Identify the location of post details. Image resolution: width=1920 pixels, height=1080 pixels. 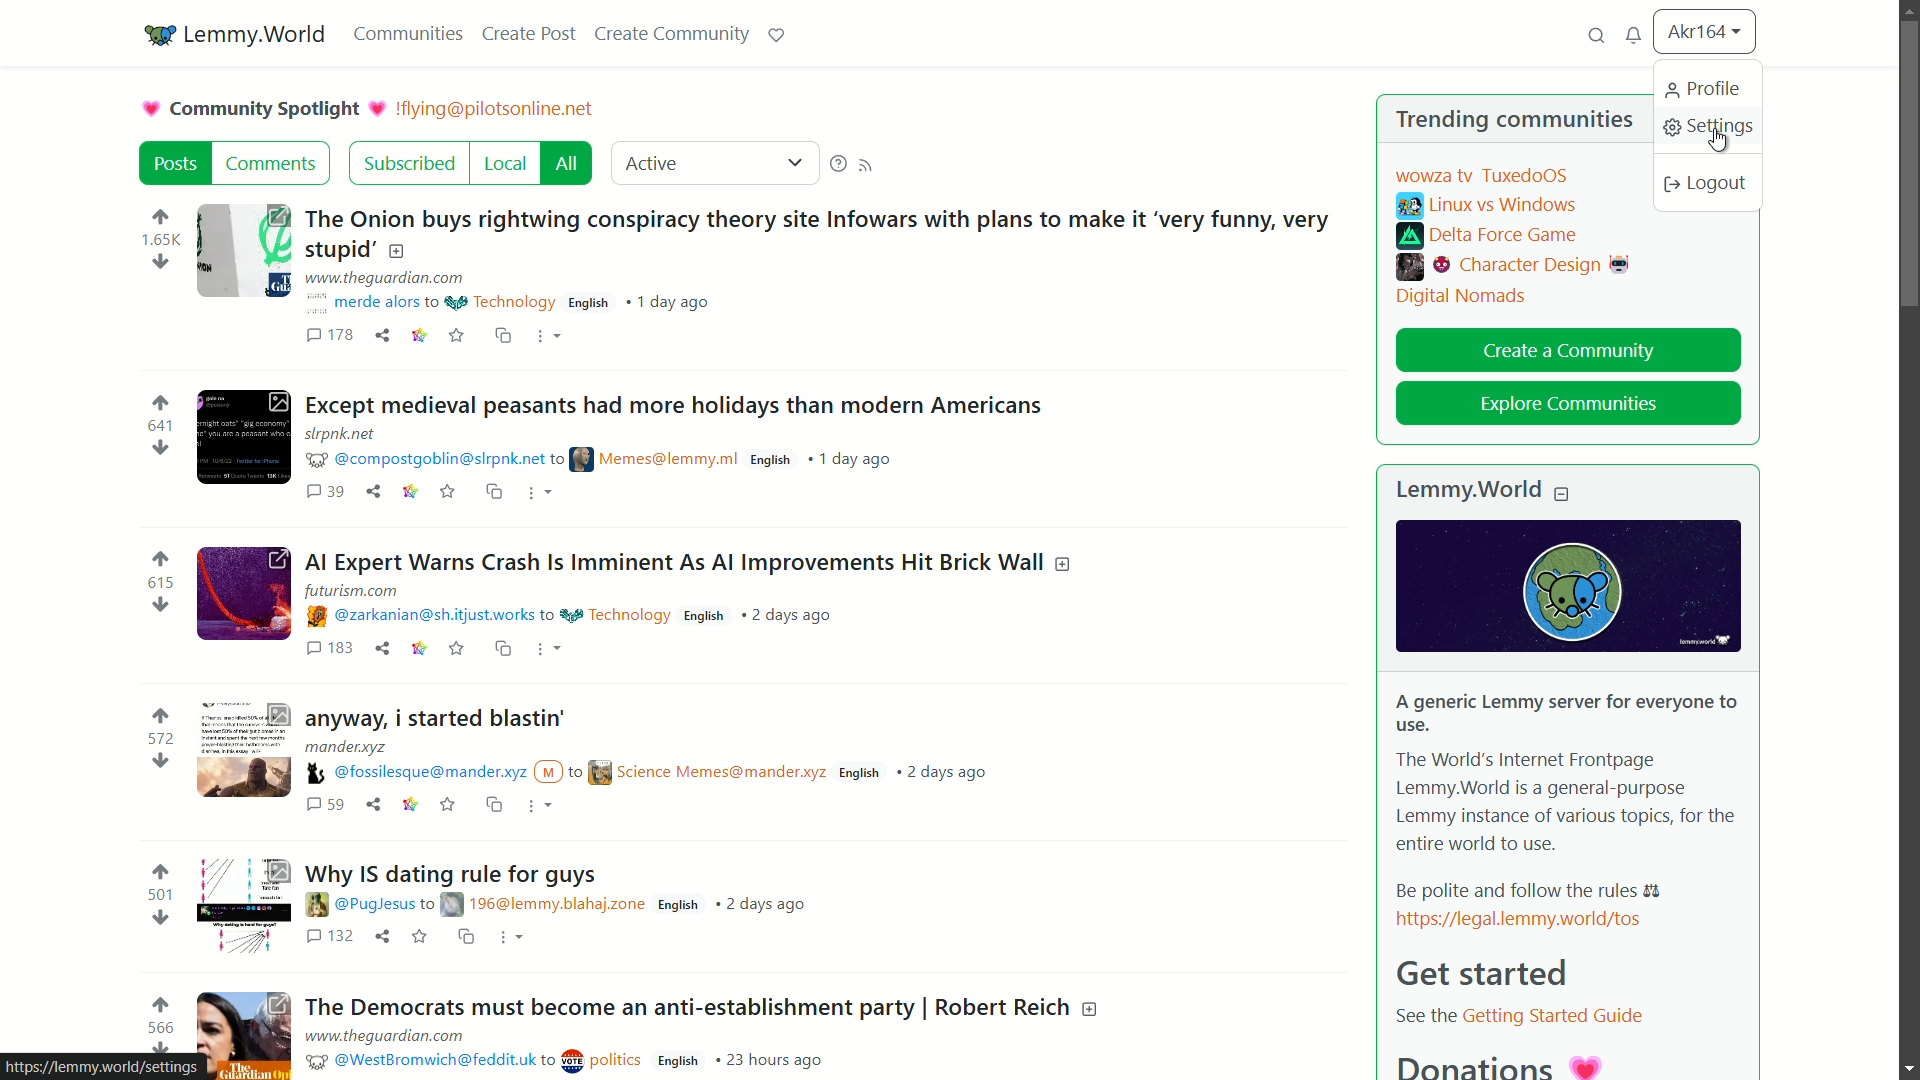
(618, 1052).